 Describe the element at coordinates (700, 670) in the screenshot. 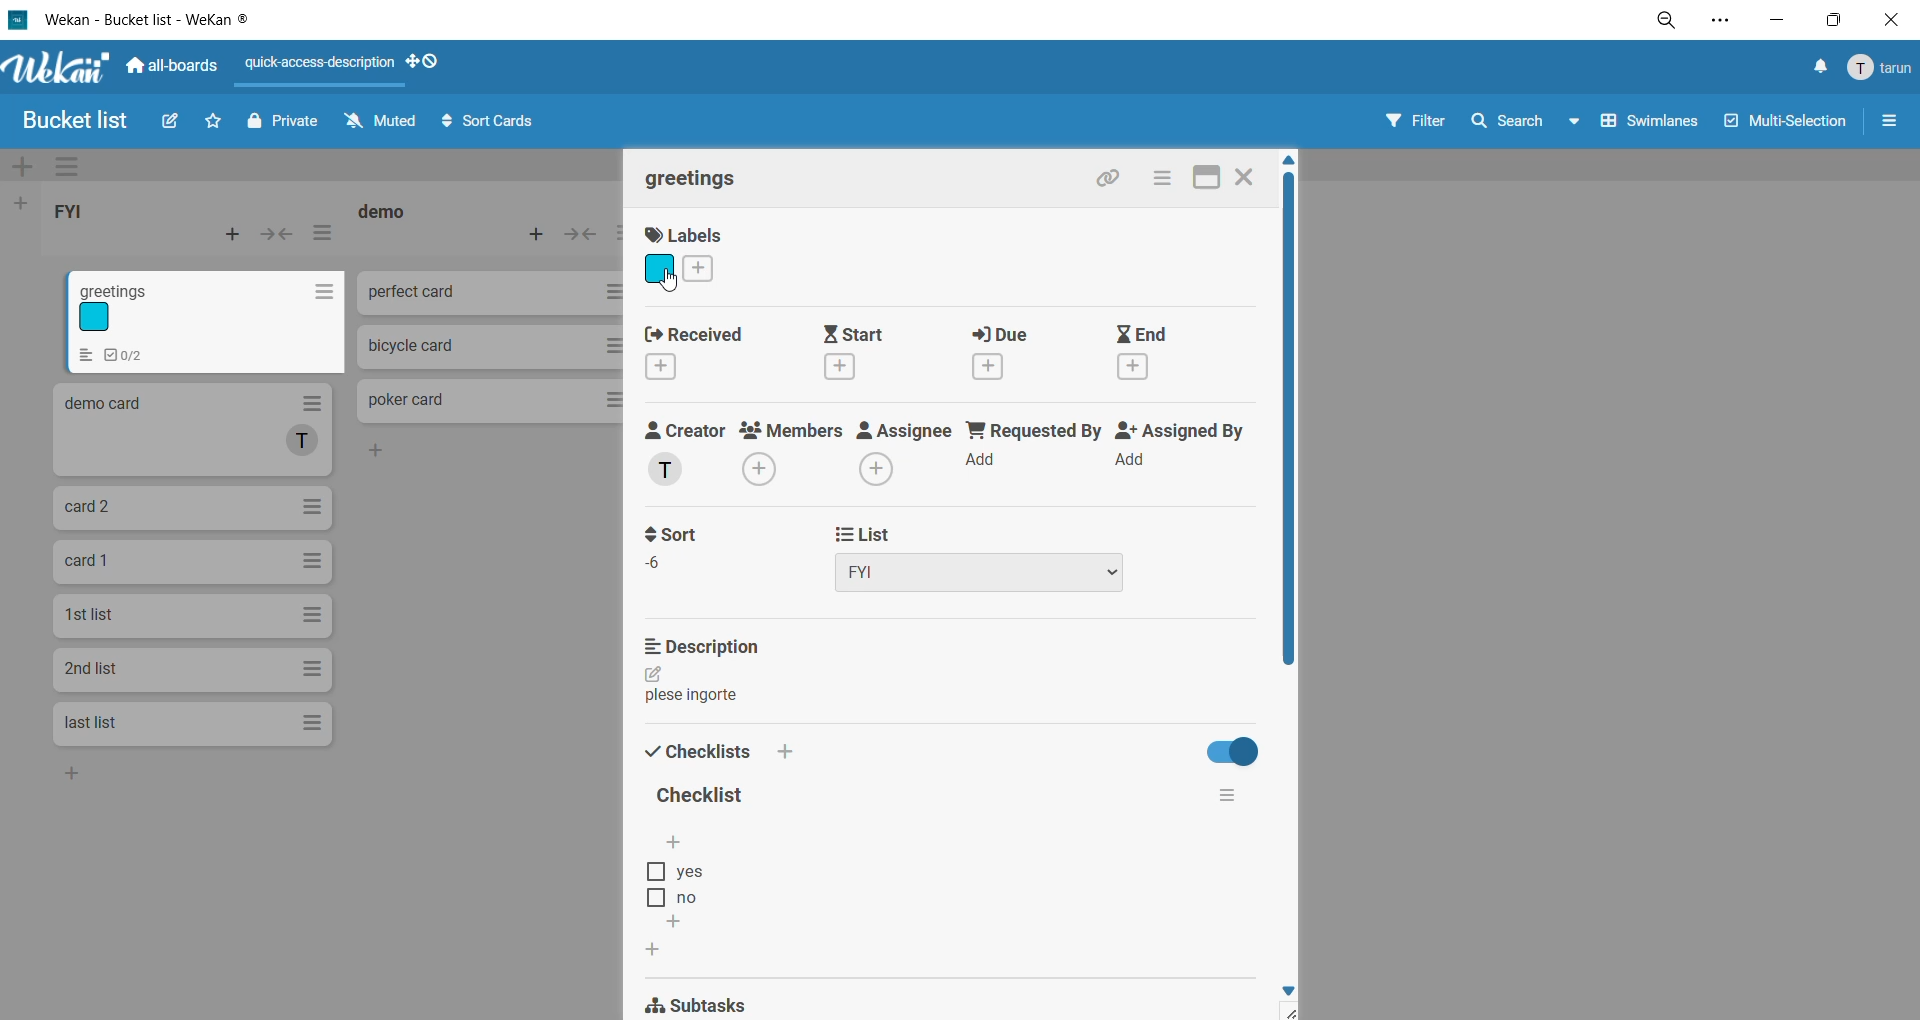

I see `description` at that location.